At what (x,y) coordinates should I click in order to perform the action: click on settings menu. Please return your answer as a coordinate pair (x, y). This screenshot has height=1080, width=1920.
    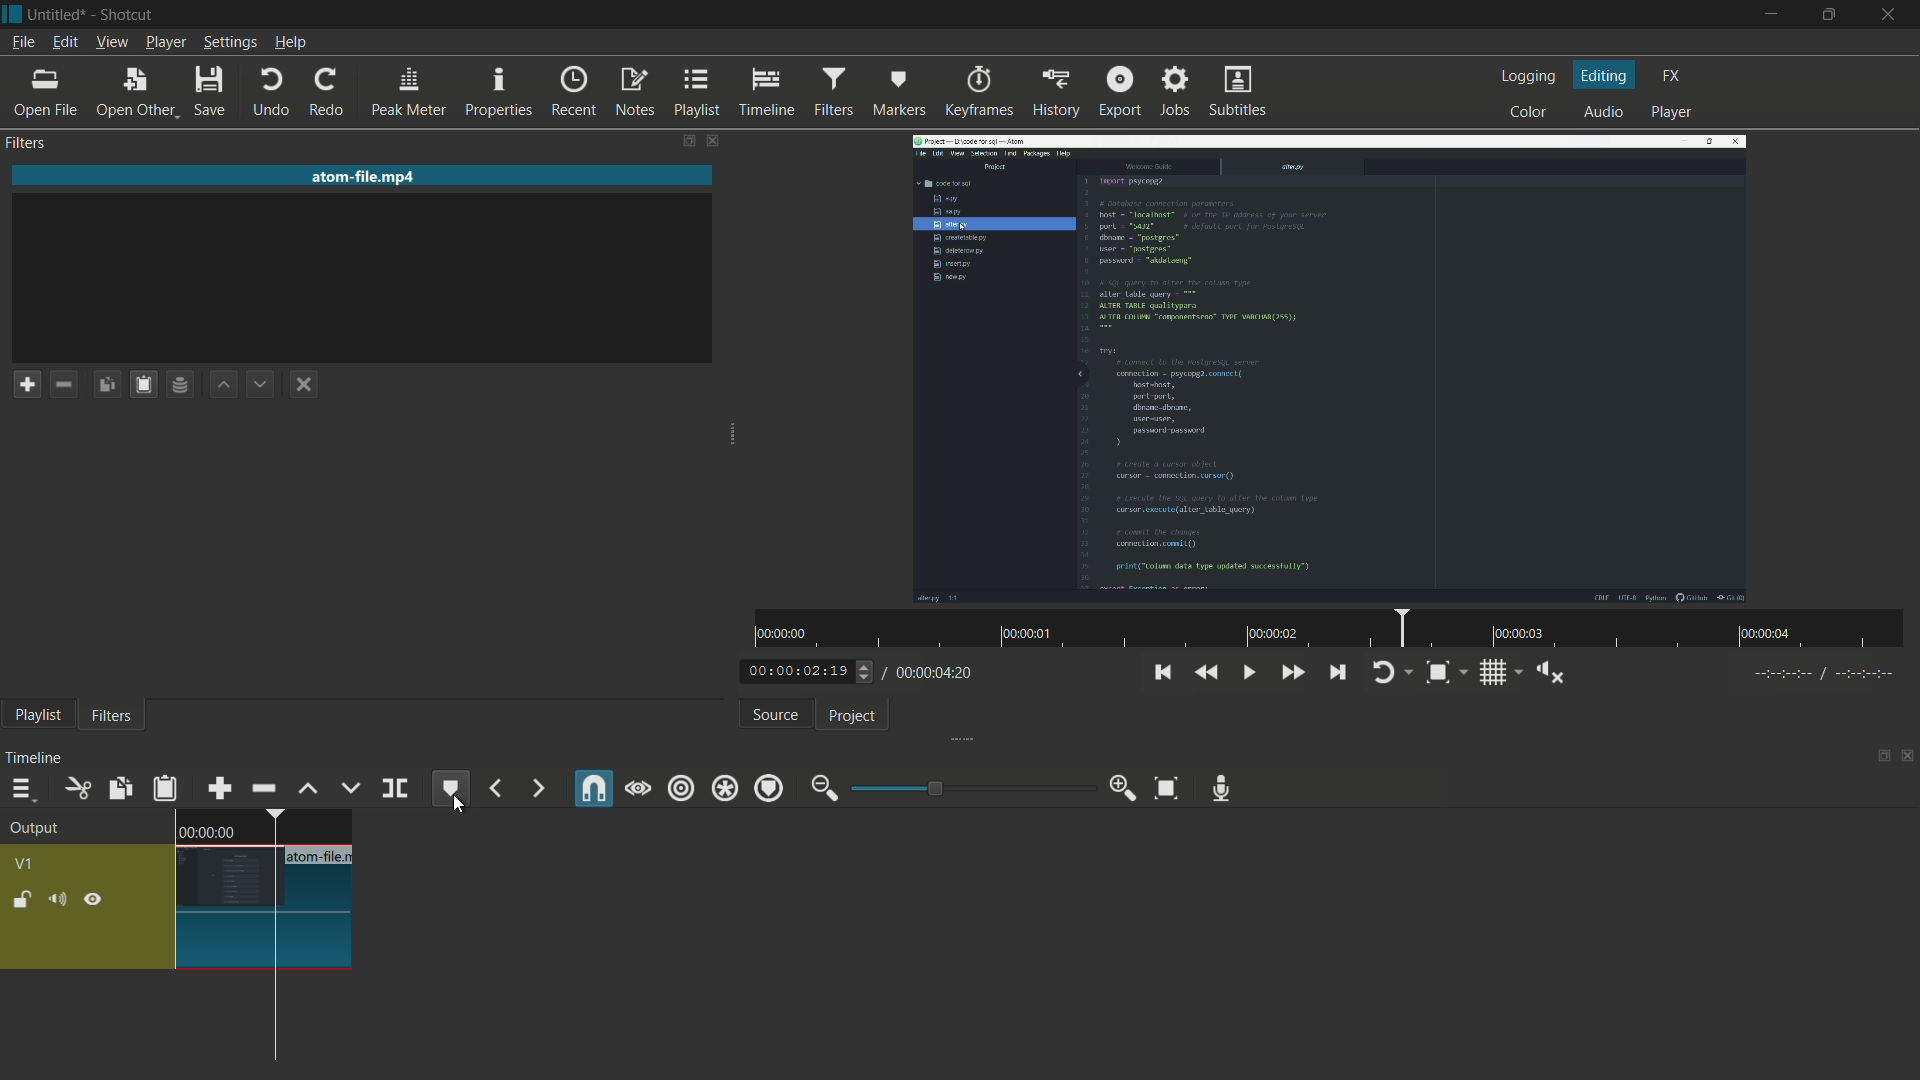
    Looking at the image, I should click on (227, 43).